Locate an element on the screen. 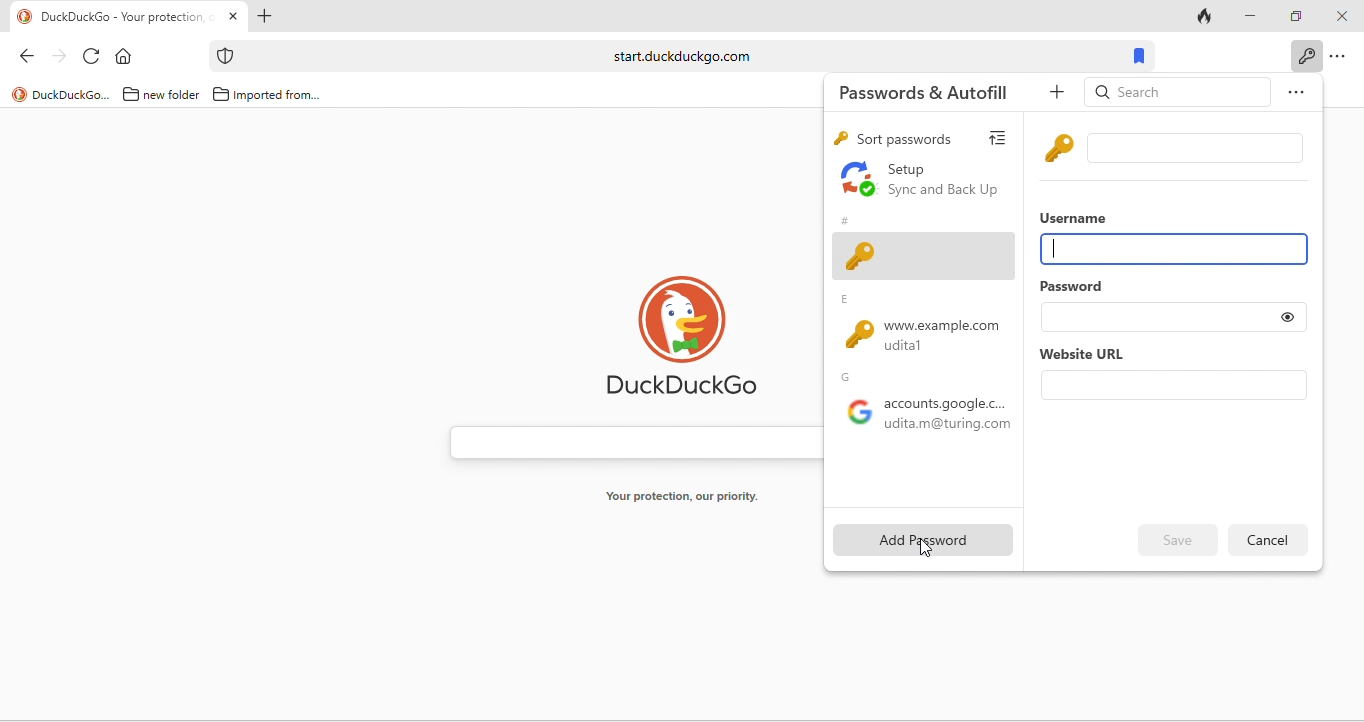 Image resolution: width=1364 pixels, height=722 pixels. add new tab is located at coordinates (267, 16).